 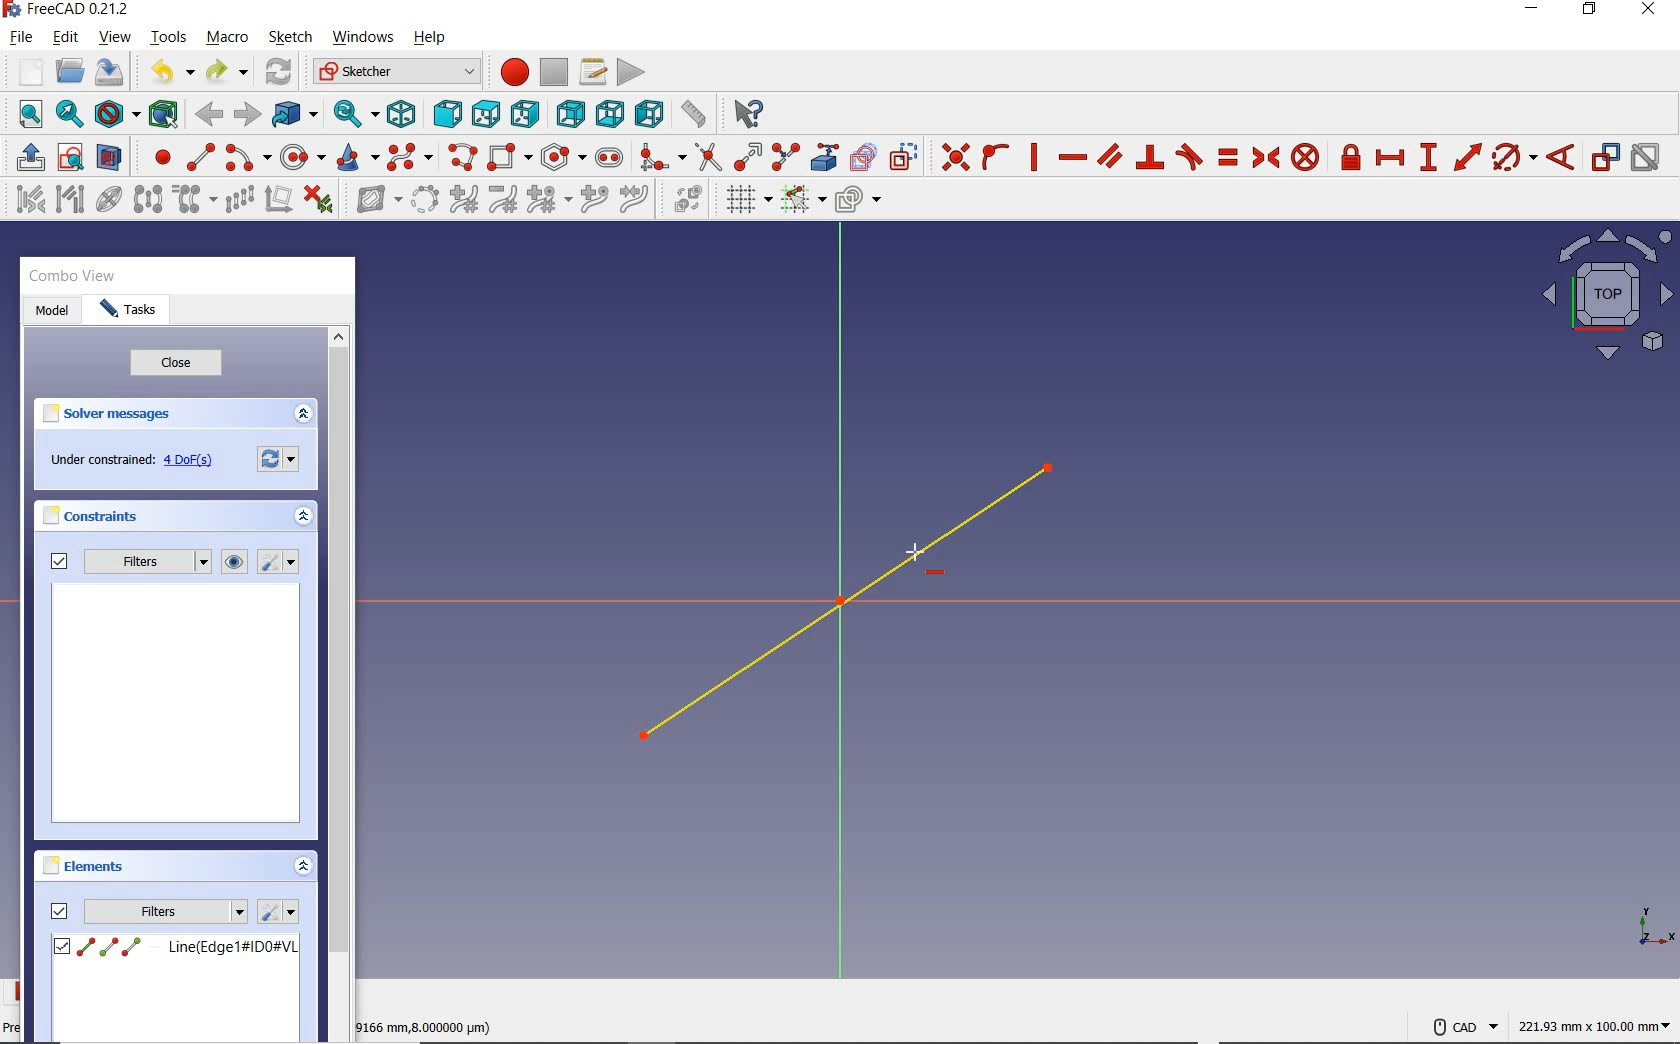 I want to click on CREATE CONIC, so click(x=356, y=157).